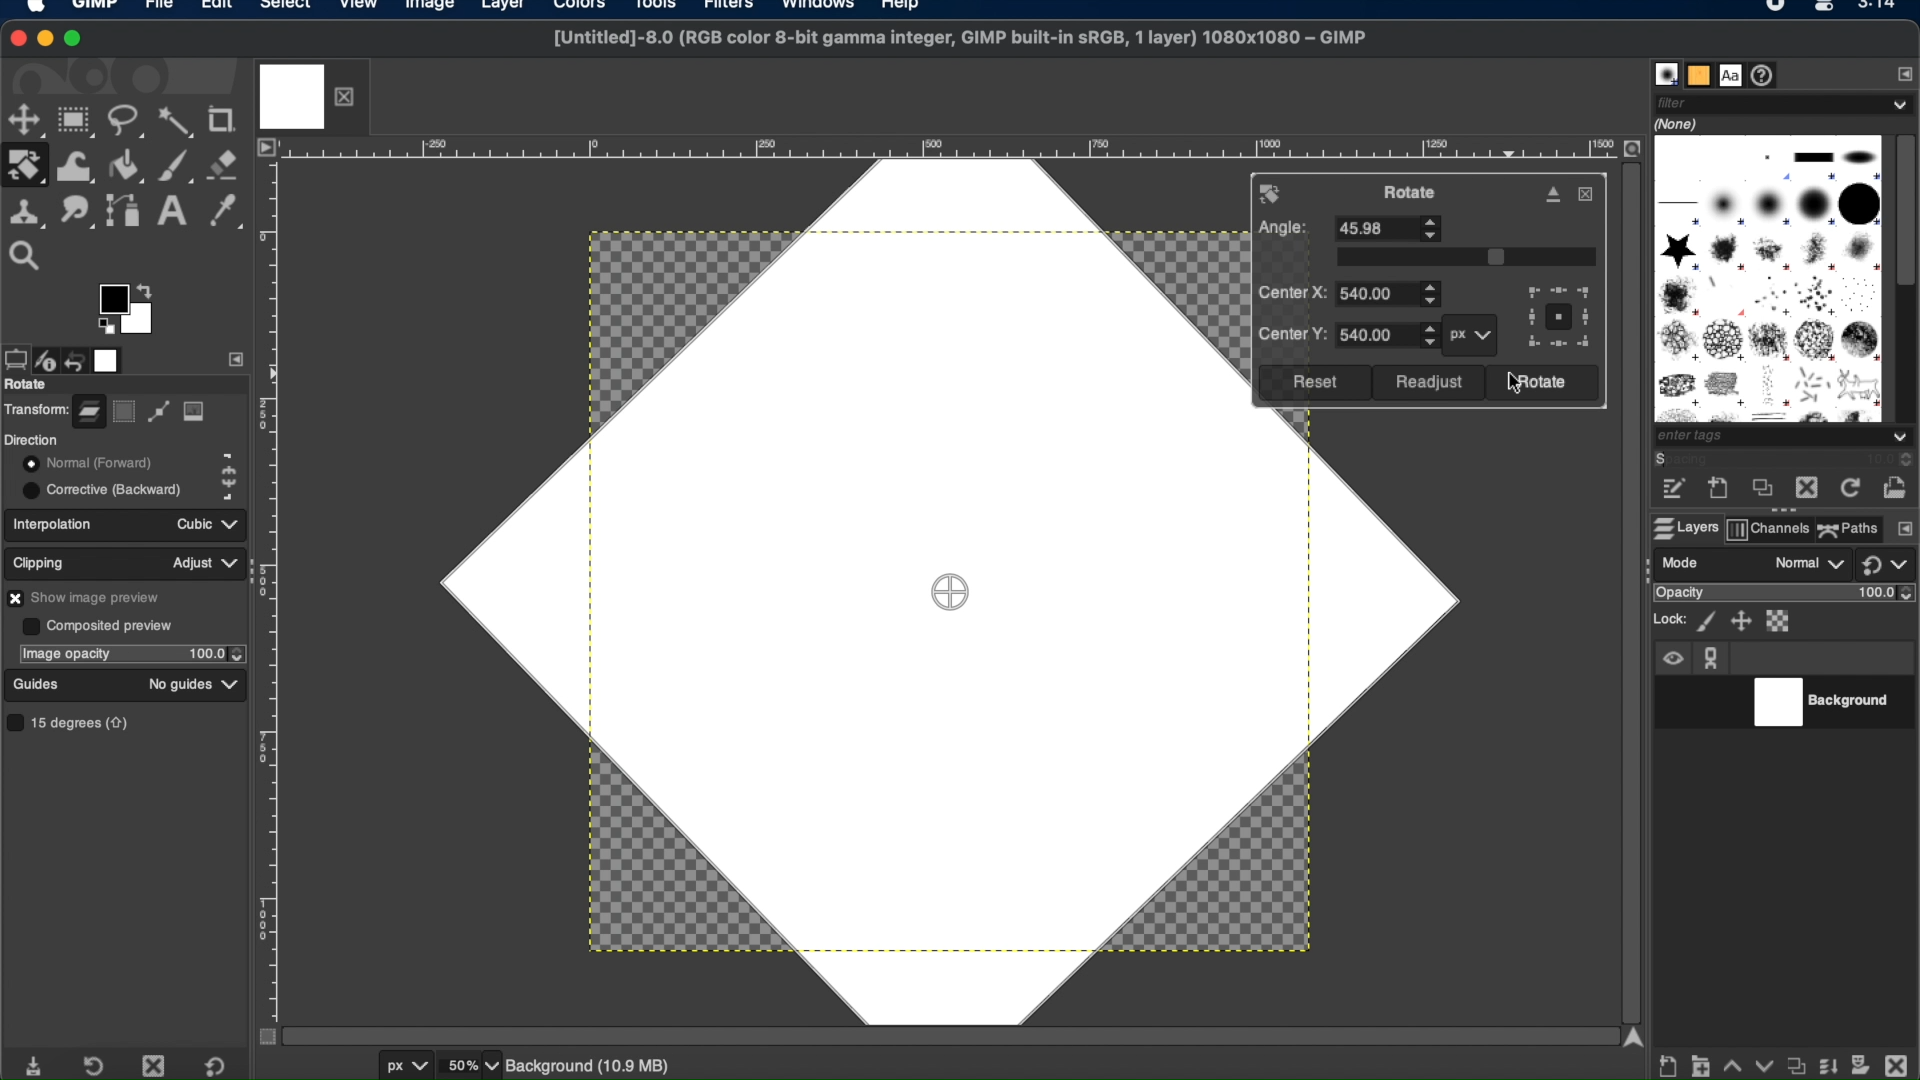 This screenshot has height=1080, width=1920. Describe the element at coordinates (949, 150) in the screenshot. I see `margin` at that location.